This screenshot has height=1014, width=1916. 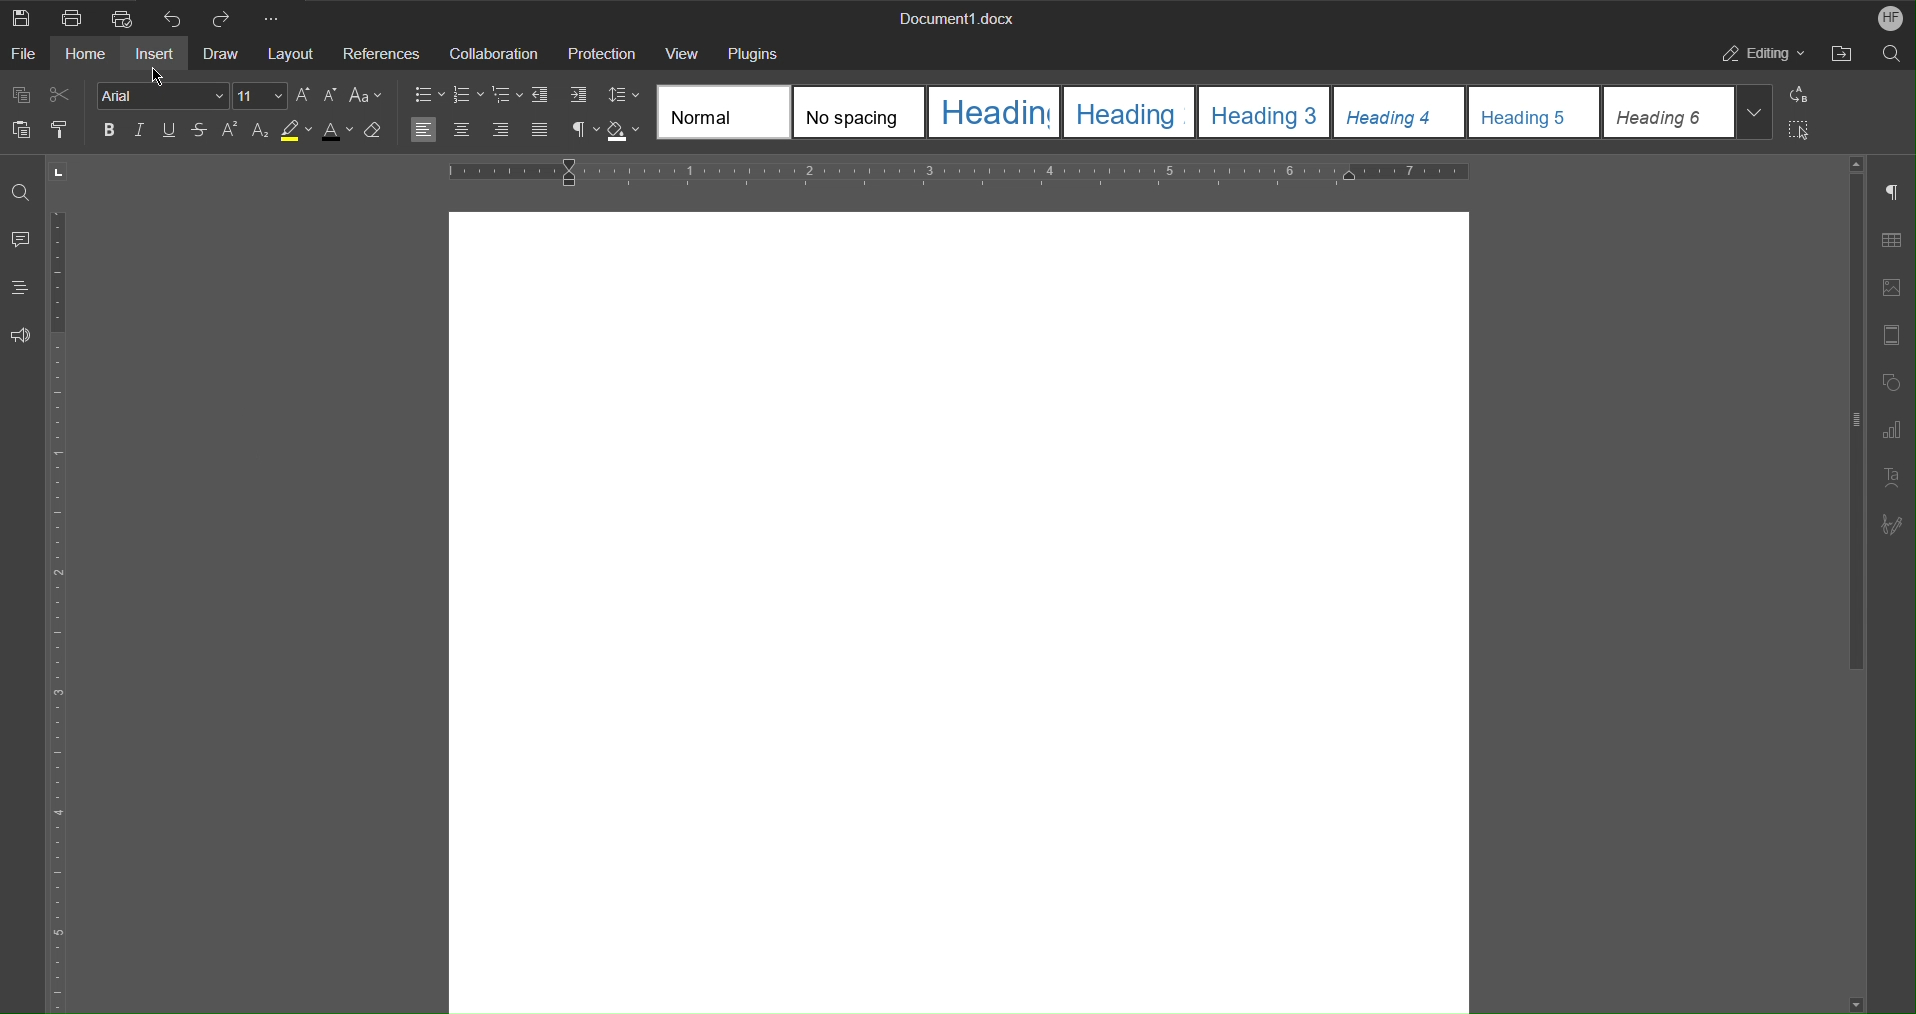 I want to click on No spacing, so click(x=862, y=112).